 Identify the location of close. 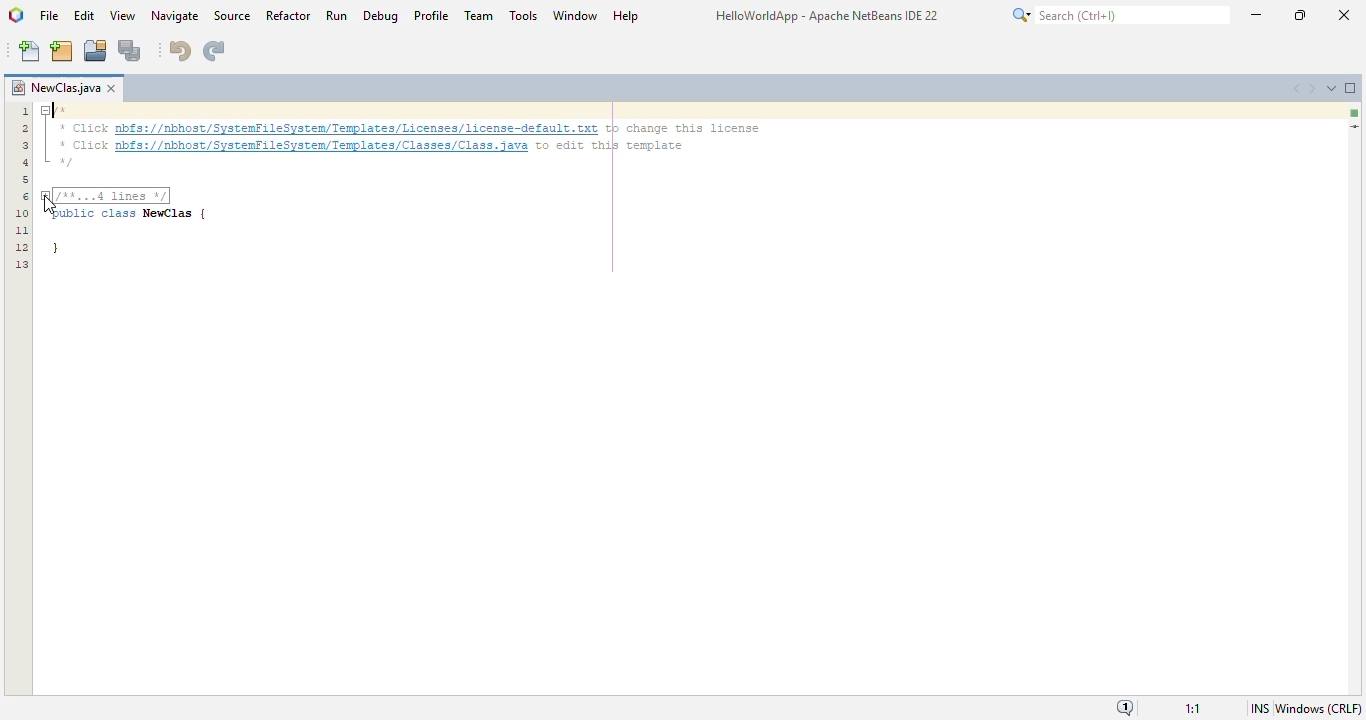
(1344, 14).